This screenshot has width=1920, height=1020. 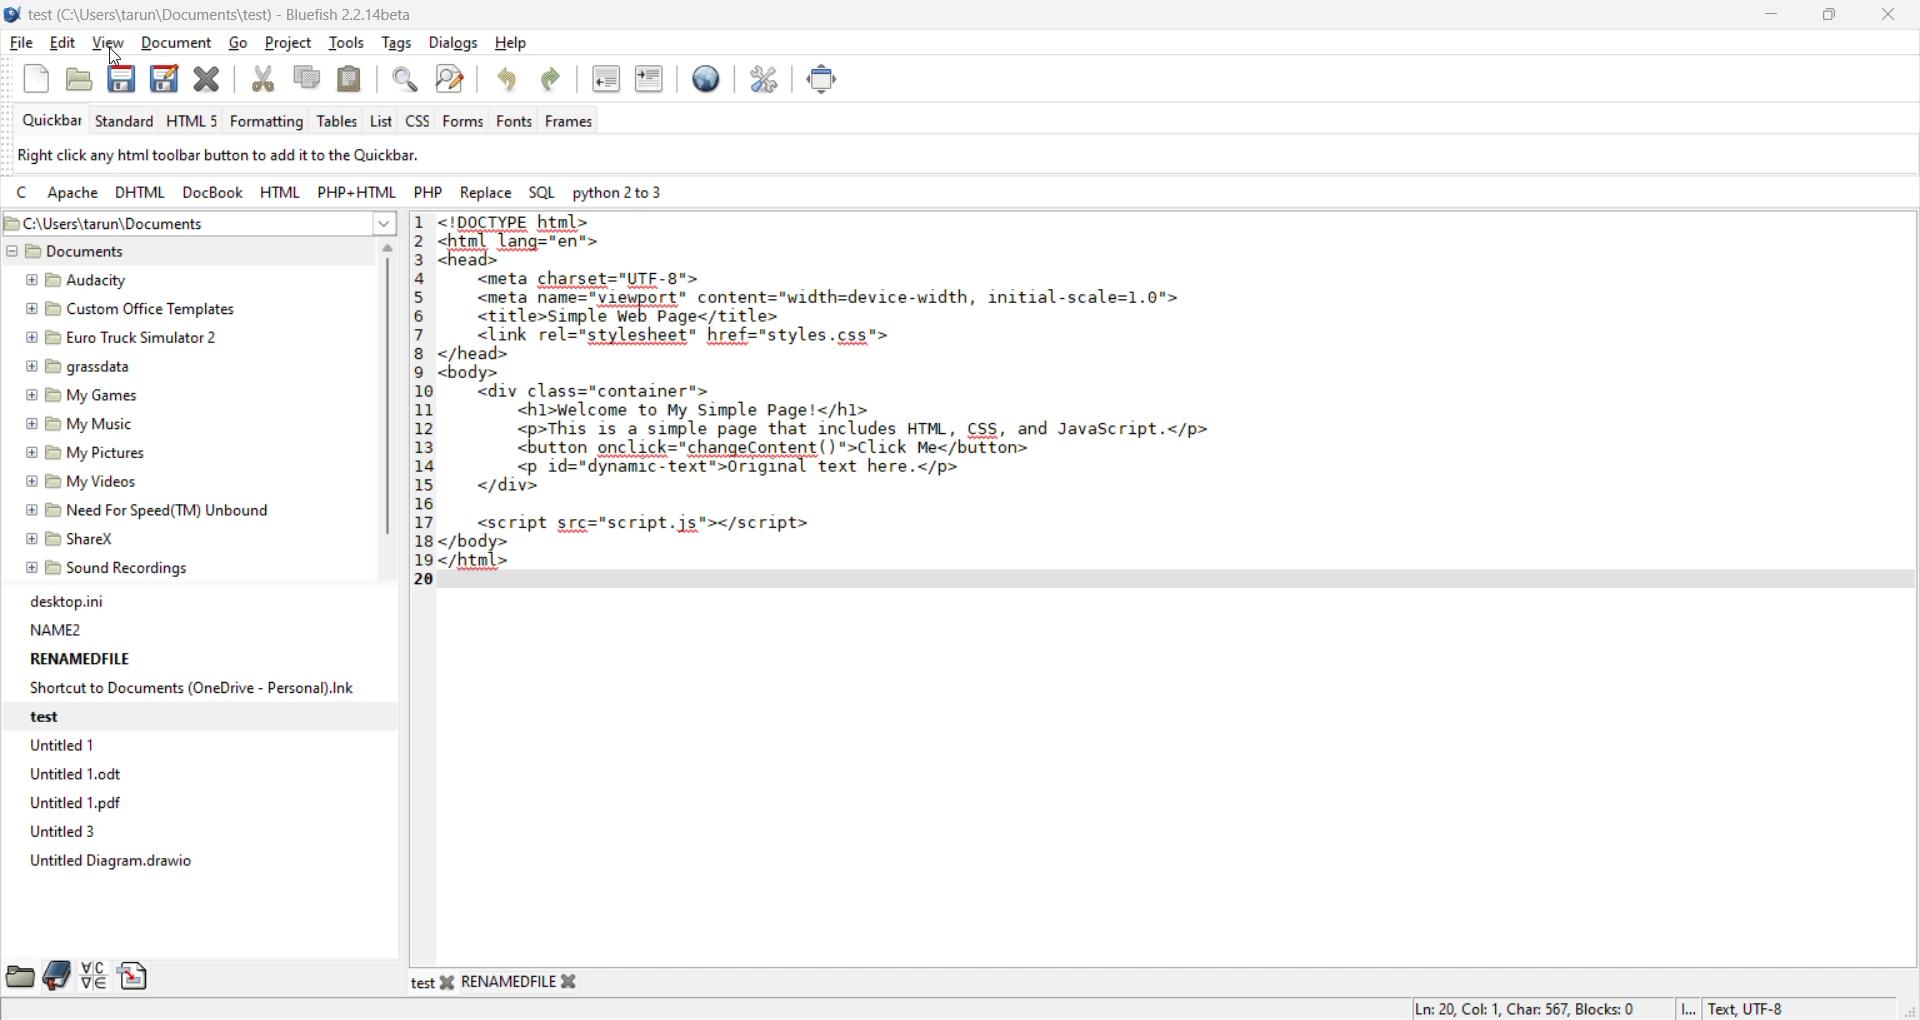 What do you see at coordinates (767, 85) in the screenshot?
I see `edit in preferences` at bounding box center [767, 85].